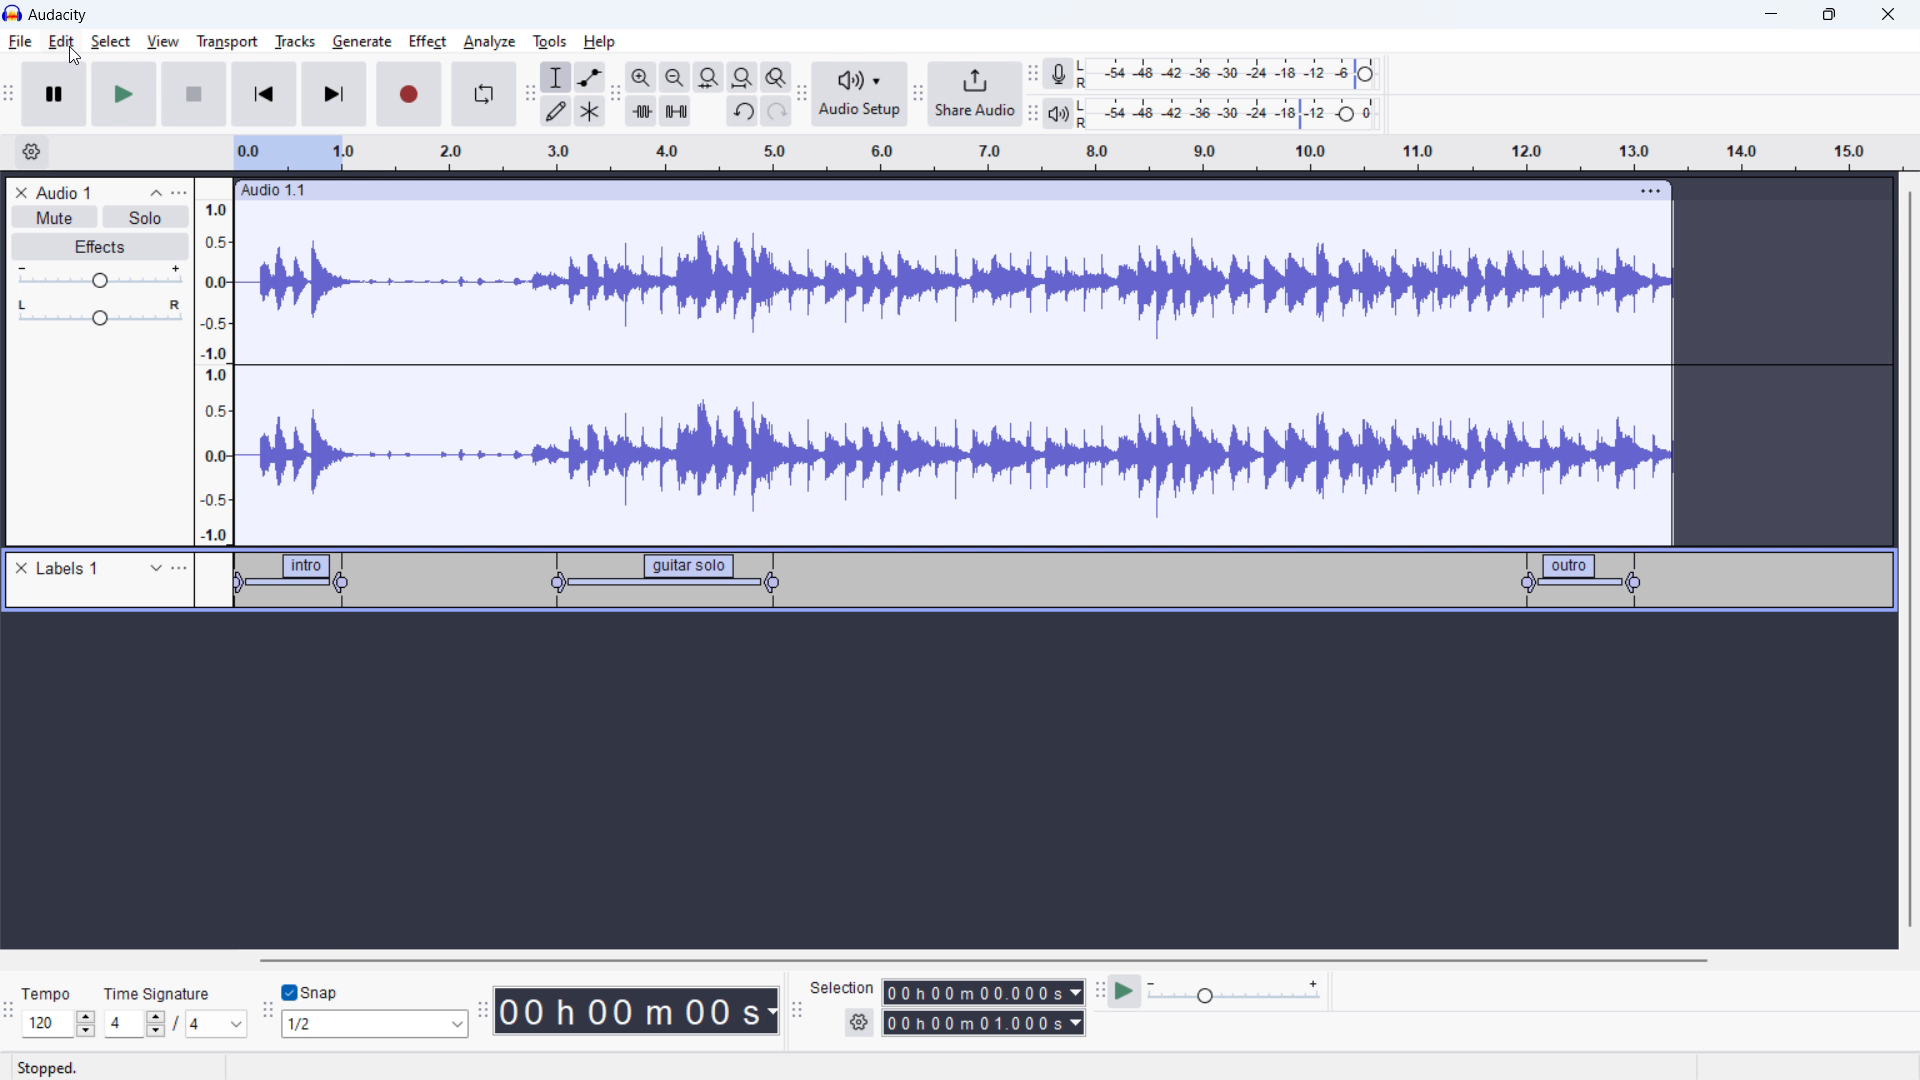 The width and height of the screenshot is (1920, 1080). Describe the element at coordinates (163, 41) in the screenshot. I see `view` at that location.